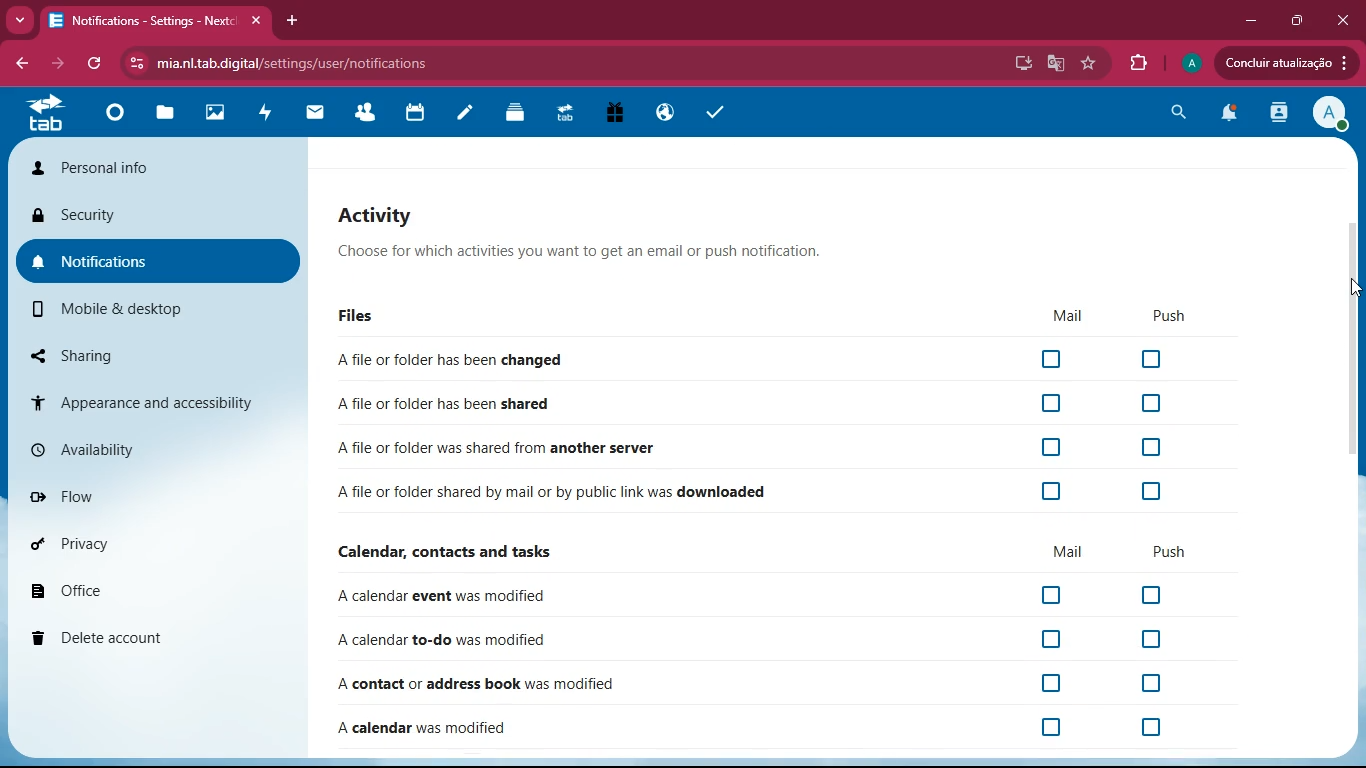 The height and width of the screenshot is (768, 1366). Describe the element at coordinates (156, 19) in the screenshot. I see `Notifications - Settings - Nextcloud` at that location.